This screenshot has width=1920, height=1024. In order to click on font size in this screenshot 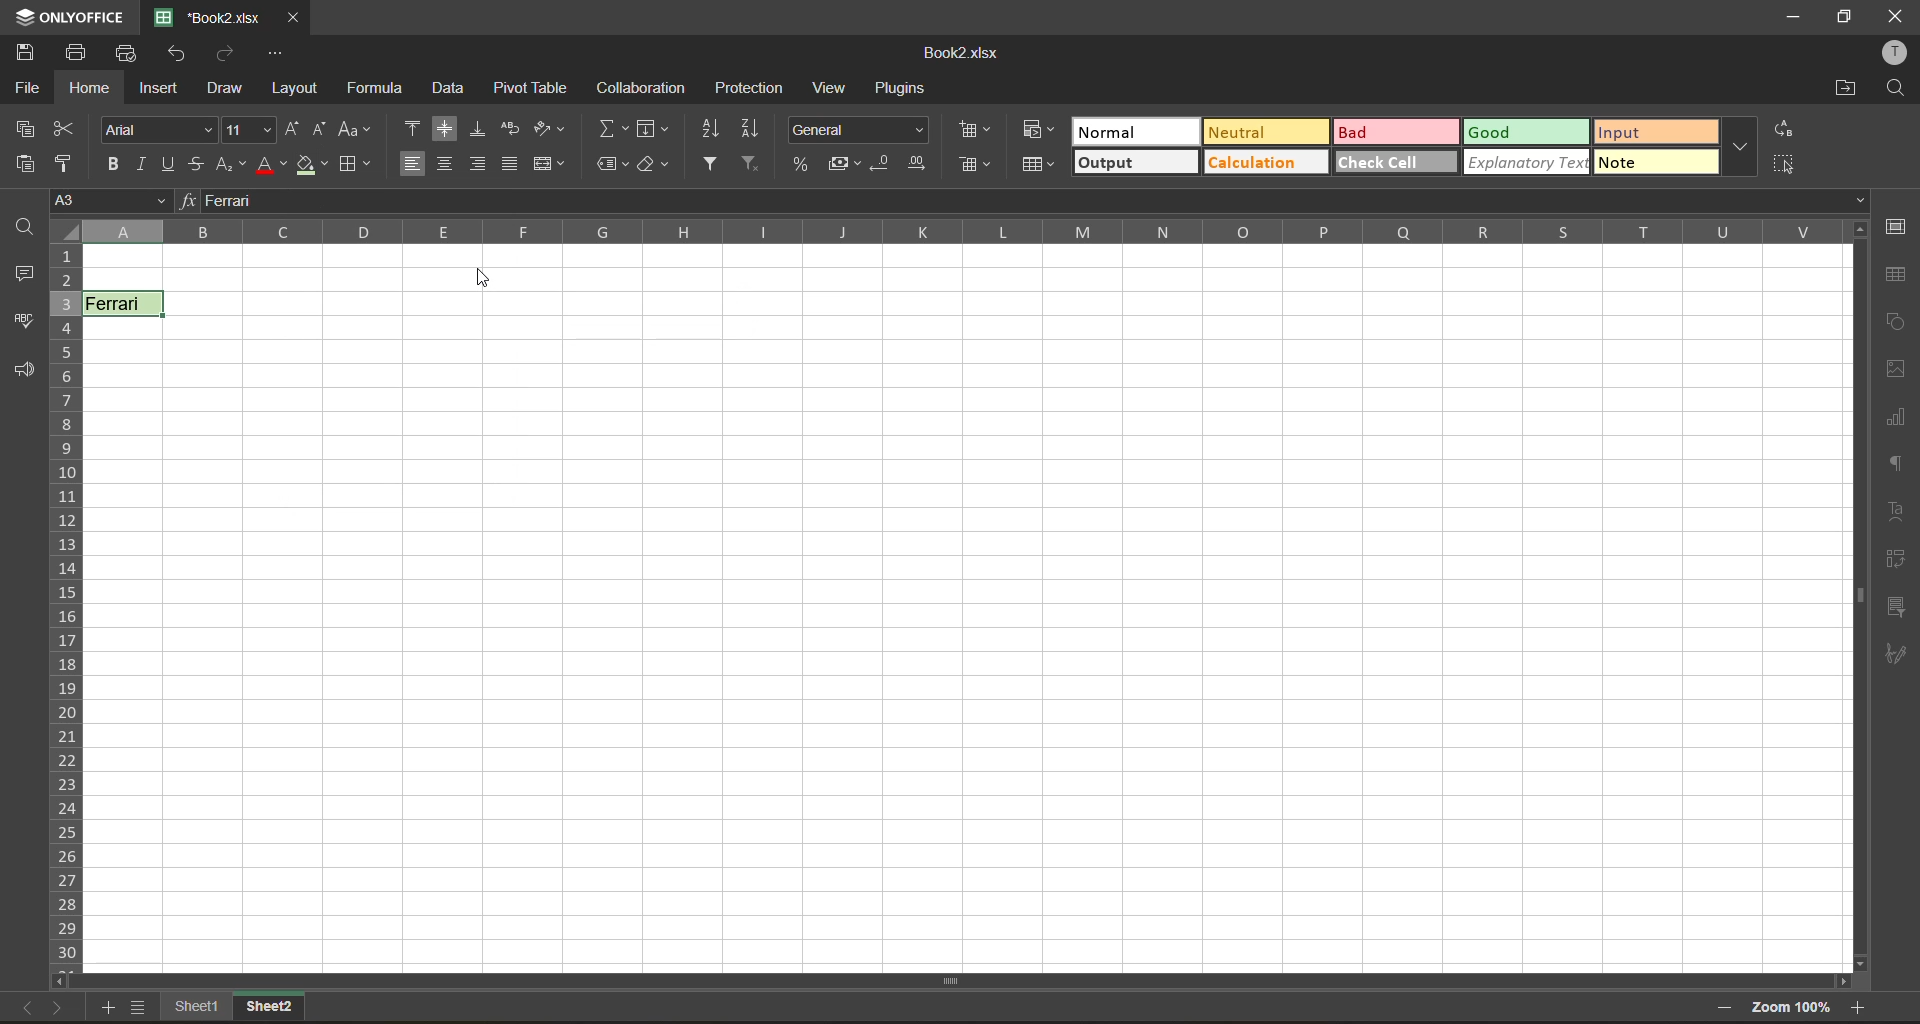, I will do `click(247, 131)`.